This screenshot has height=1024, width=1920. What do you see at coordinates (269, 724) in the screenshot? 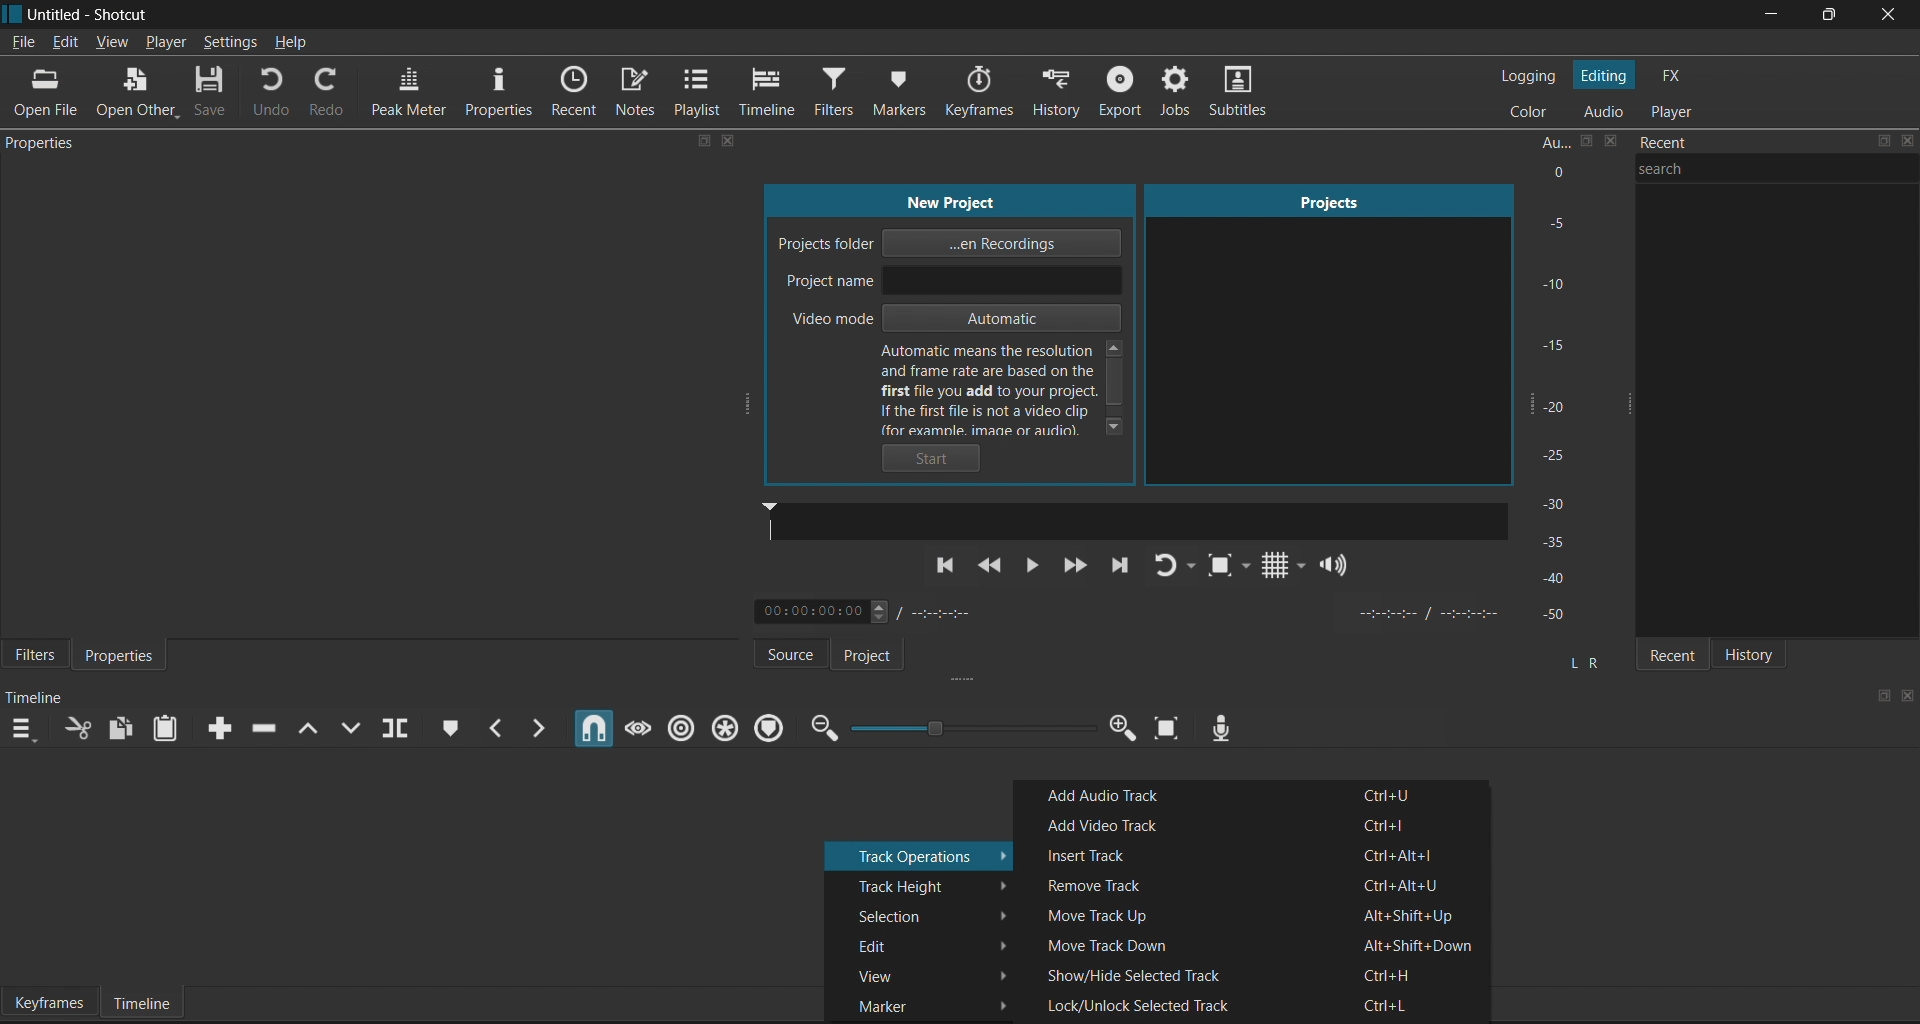
I see `Ripple delete` at bounding box center [269, 724].